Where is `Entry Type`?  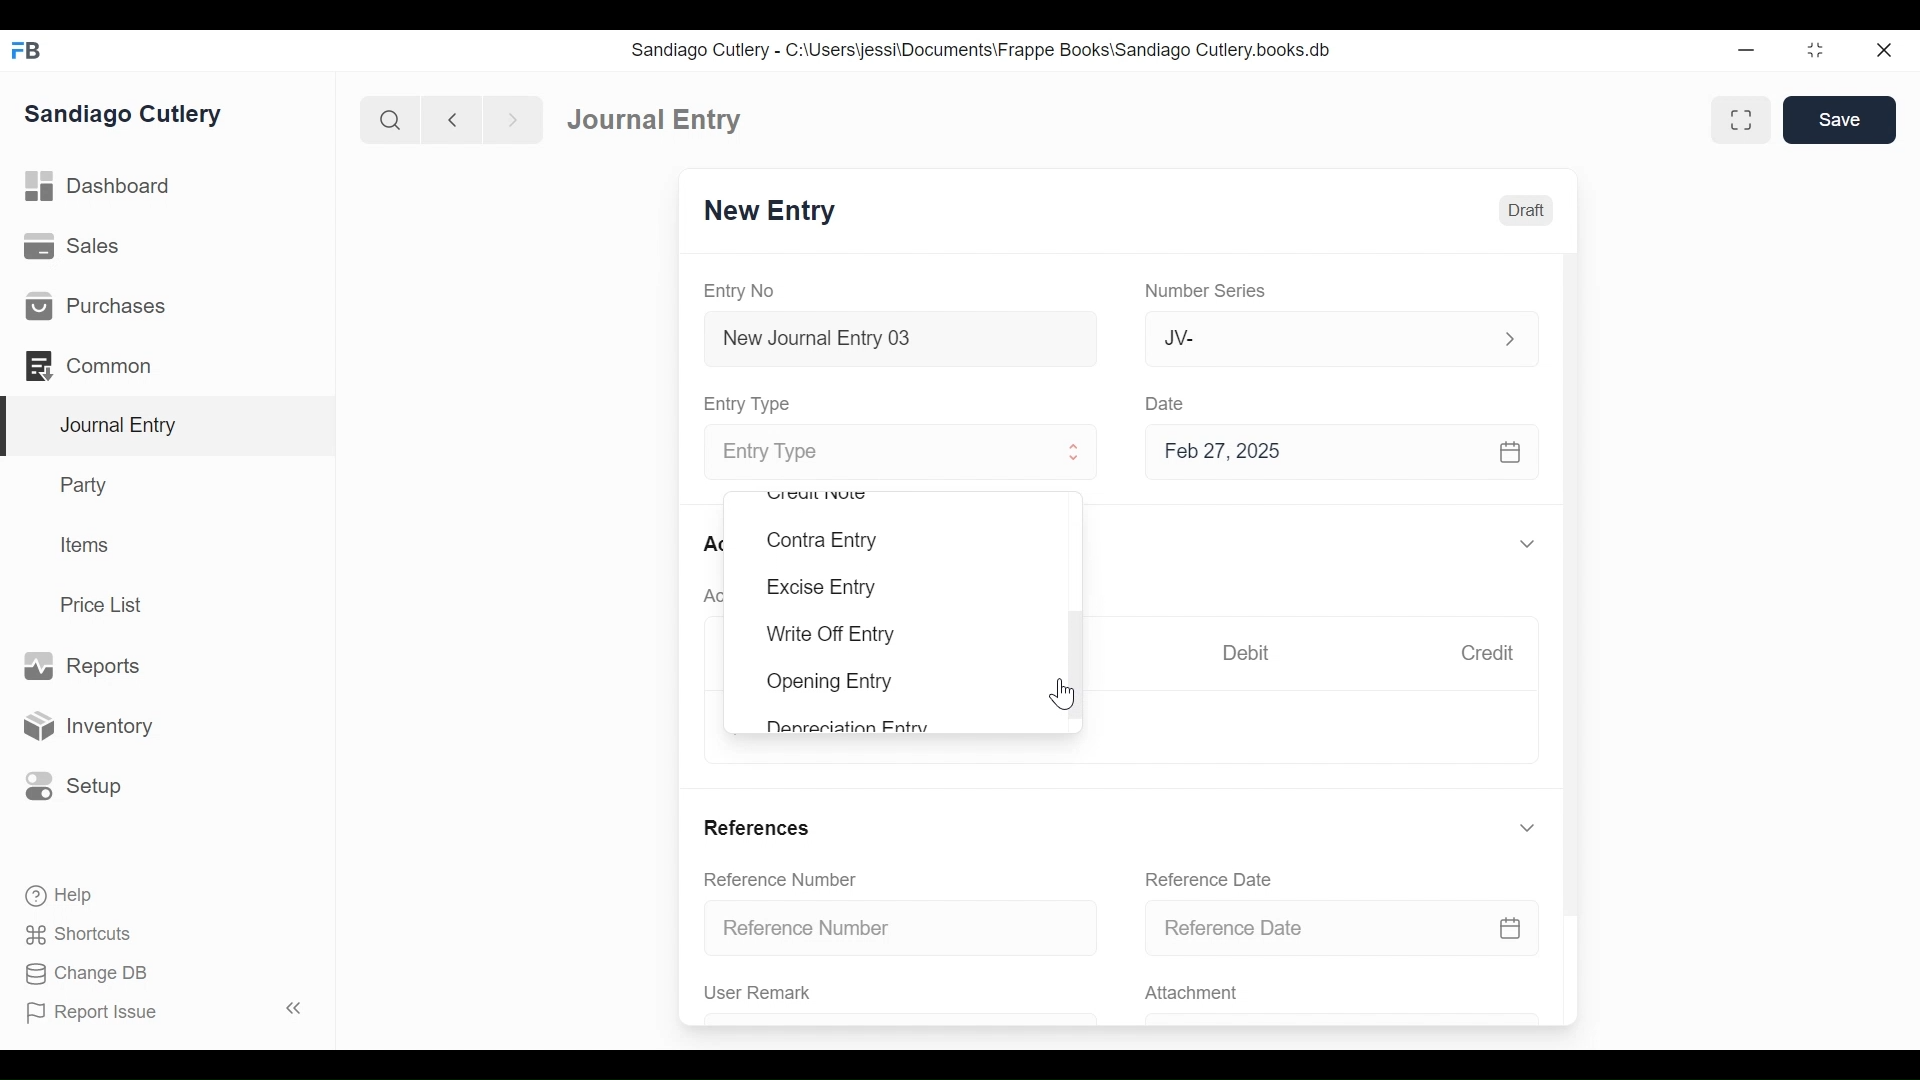
Entry Type is located at coordinates (874, 452).